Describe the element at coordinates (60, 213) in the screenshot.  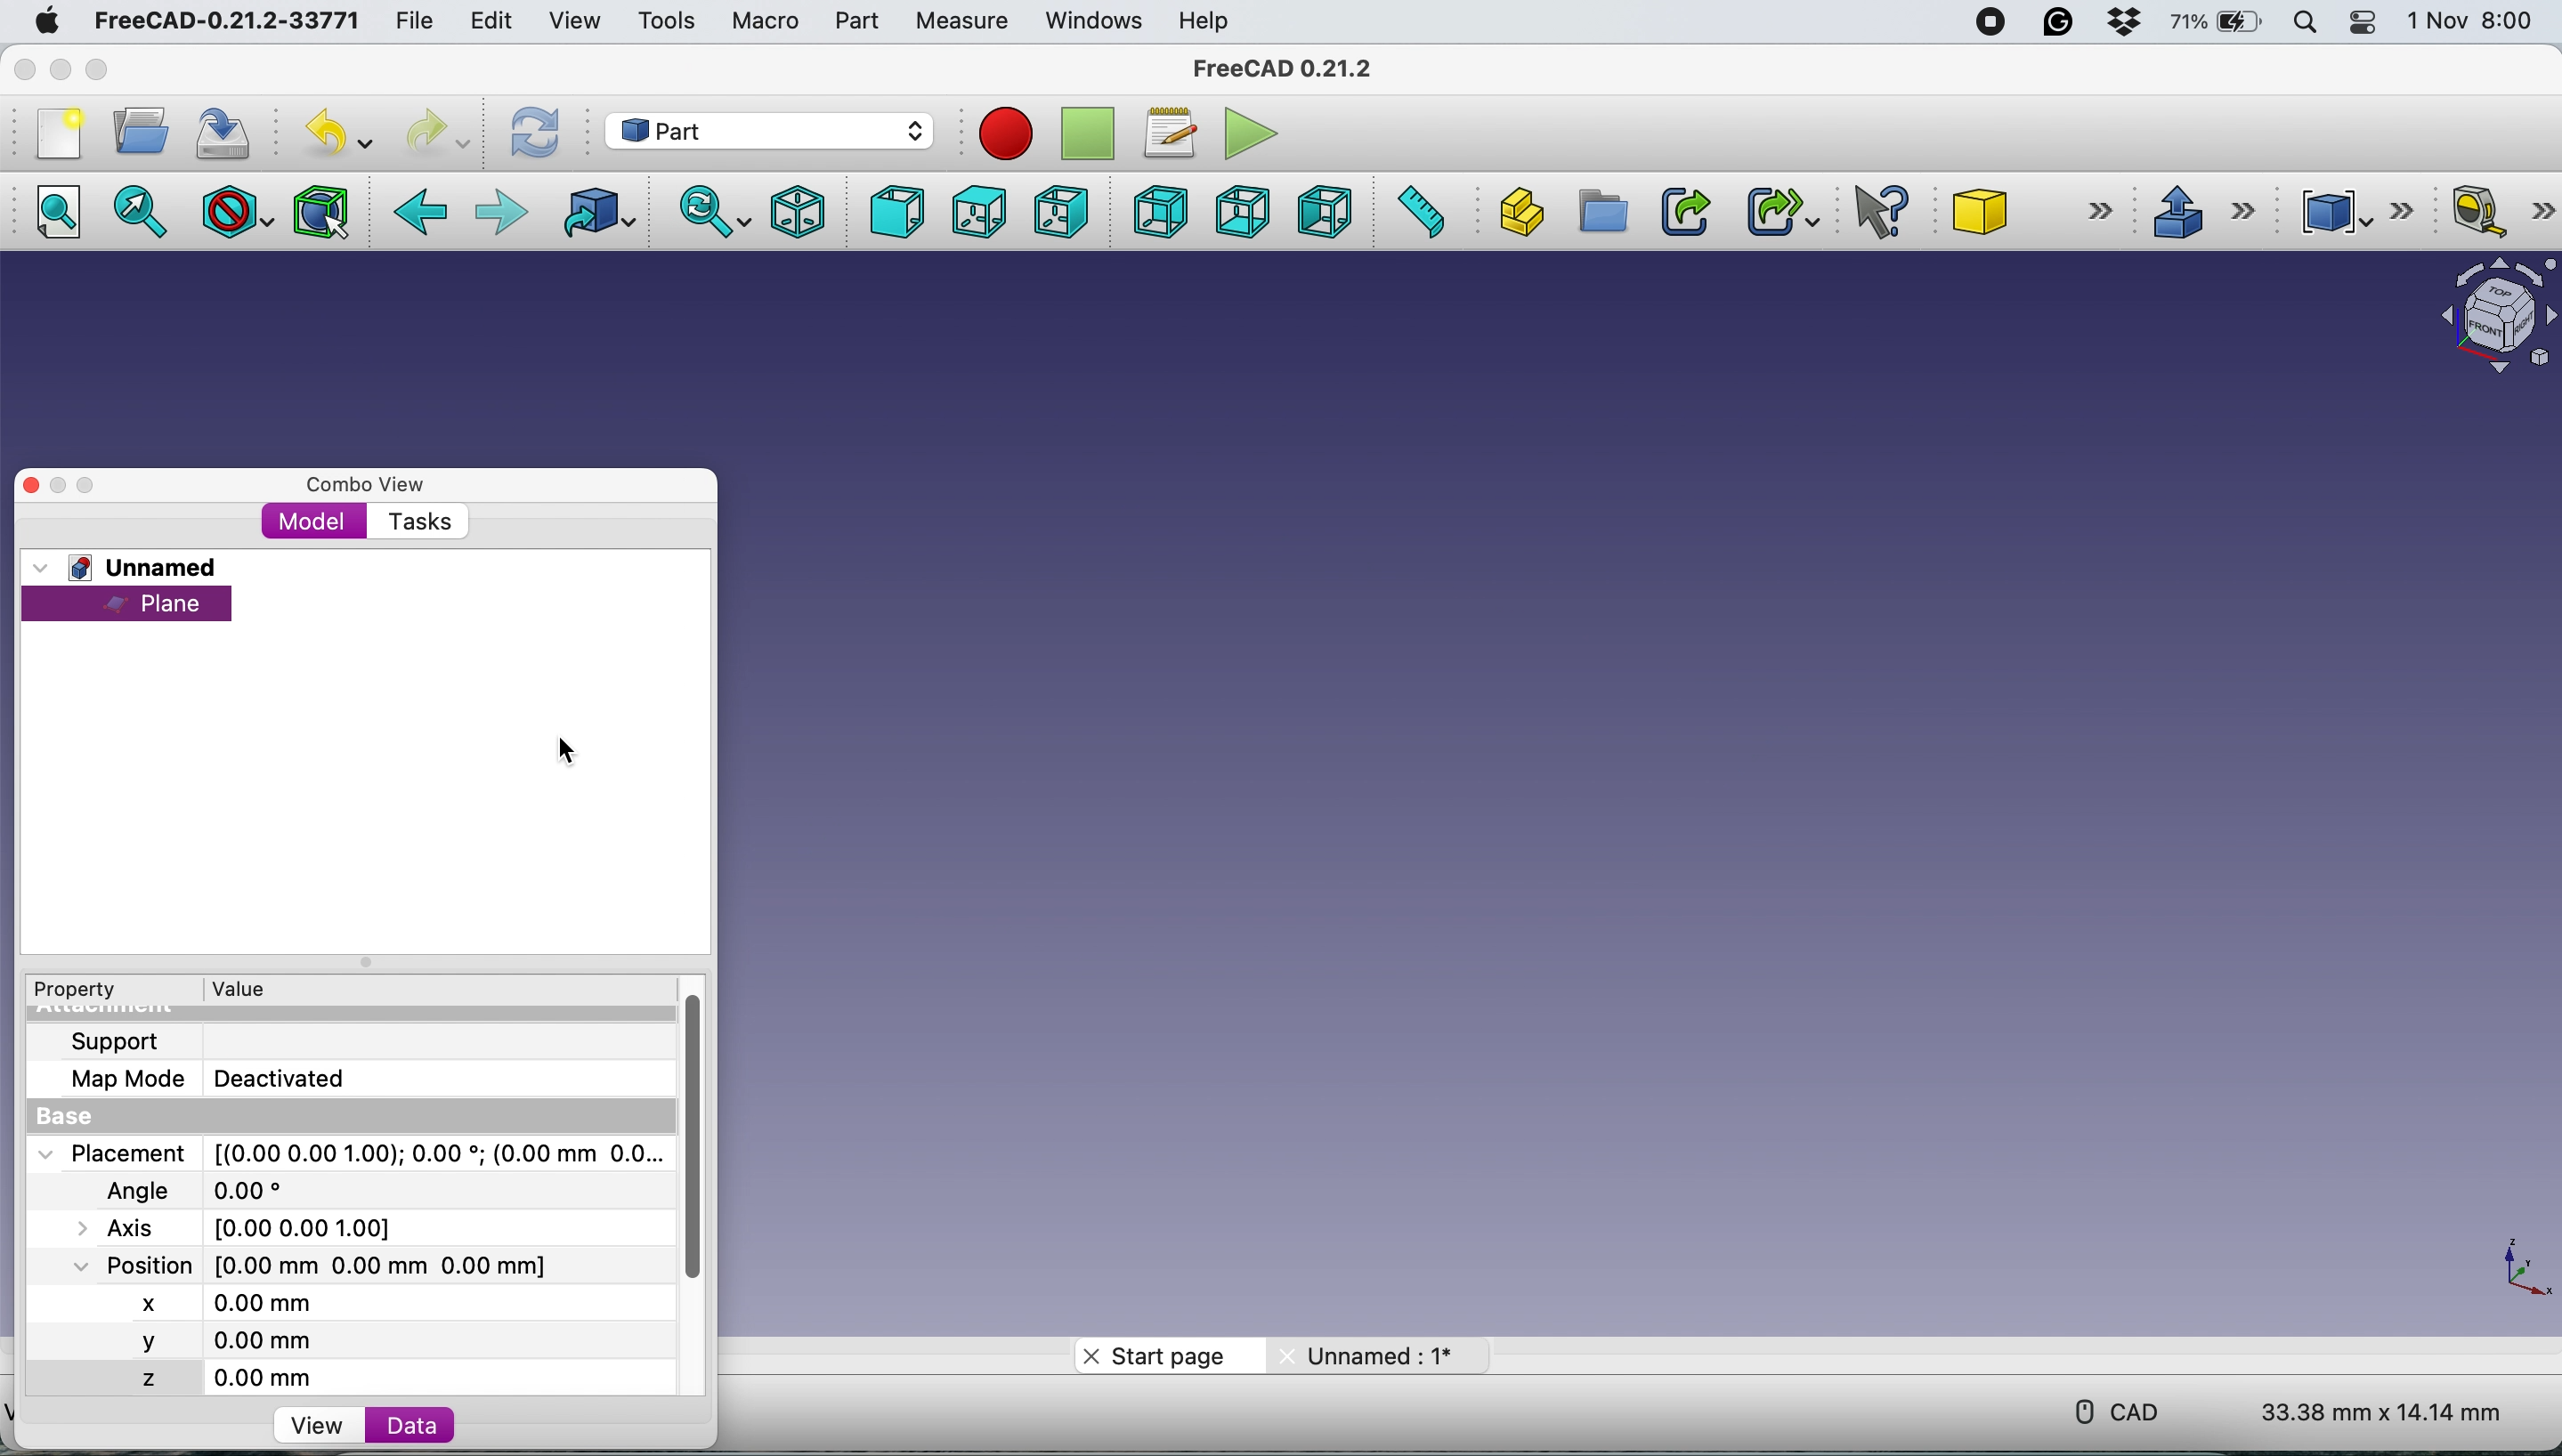
I see `fit all` at that location.